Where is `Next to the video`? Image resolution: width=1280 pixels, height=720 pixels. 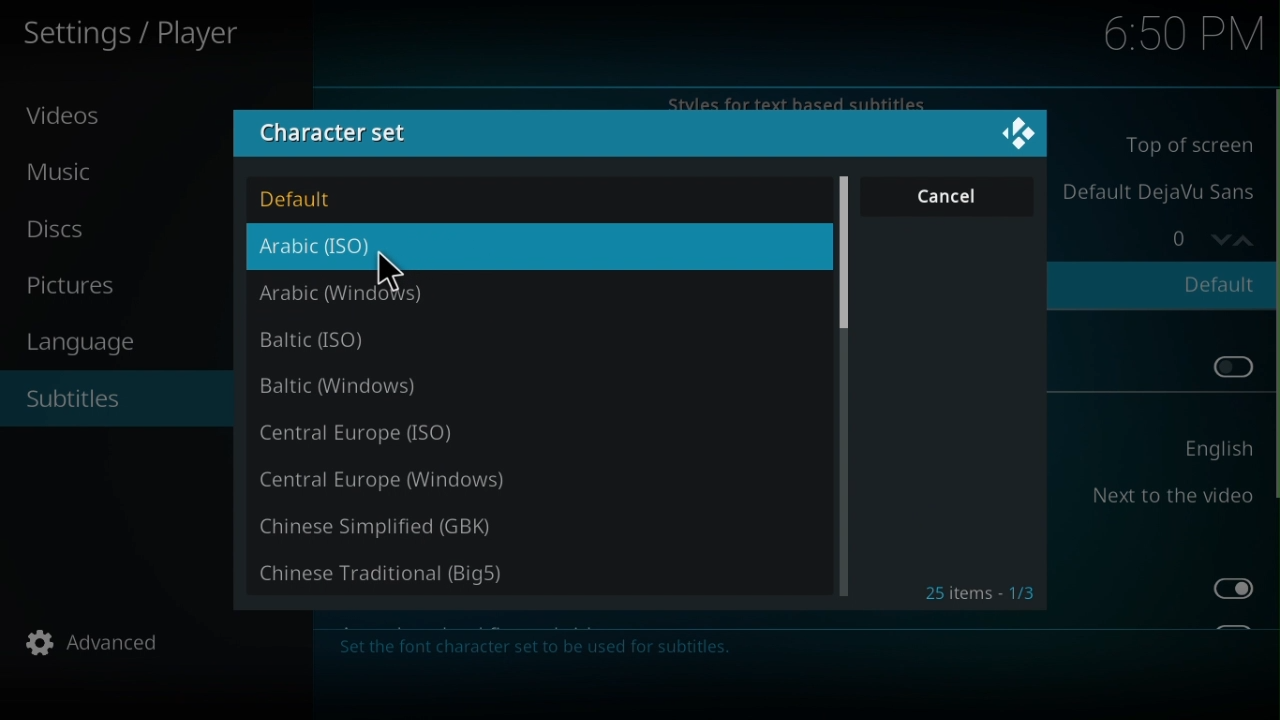 Next to the video is located at coordinates (1170, 497).